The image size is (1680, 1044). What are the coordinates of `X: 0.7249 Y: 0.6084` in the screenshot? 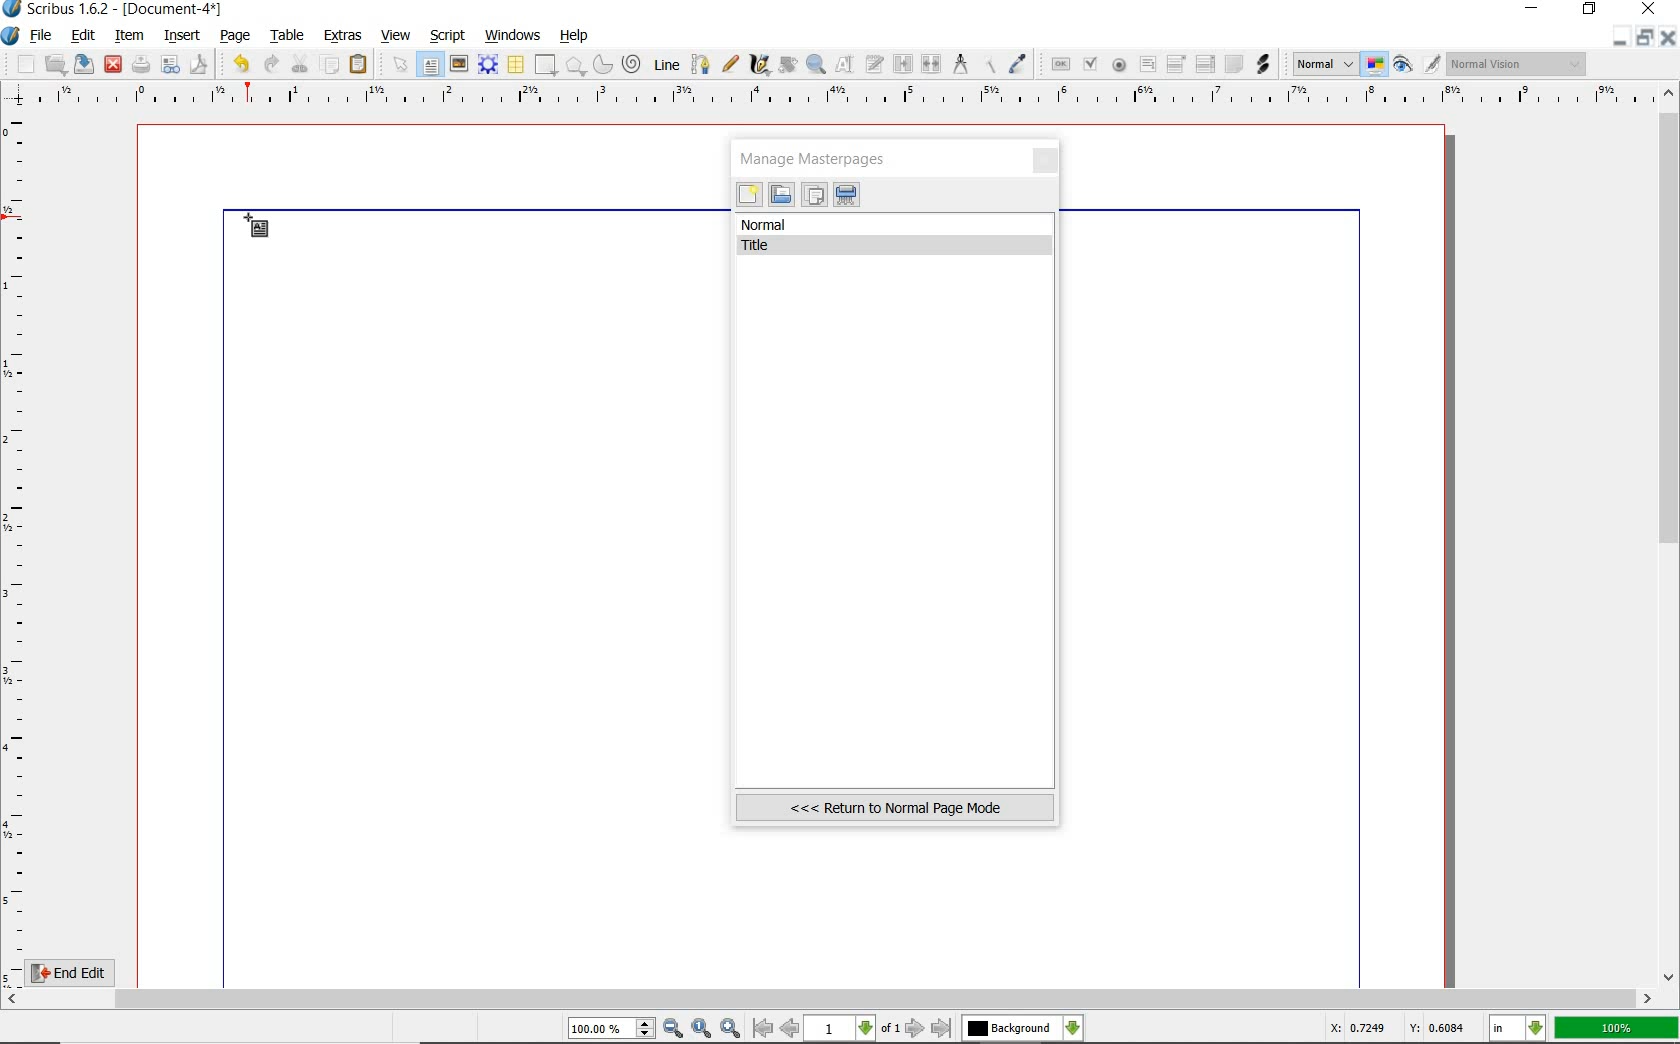 It's located at (1399, 1030).